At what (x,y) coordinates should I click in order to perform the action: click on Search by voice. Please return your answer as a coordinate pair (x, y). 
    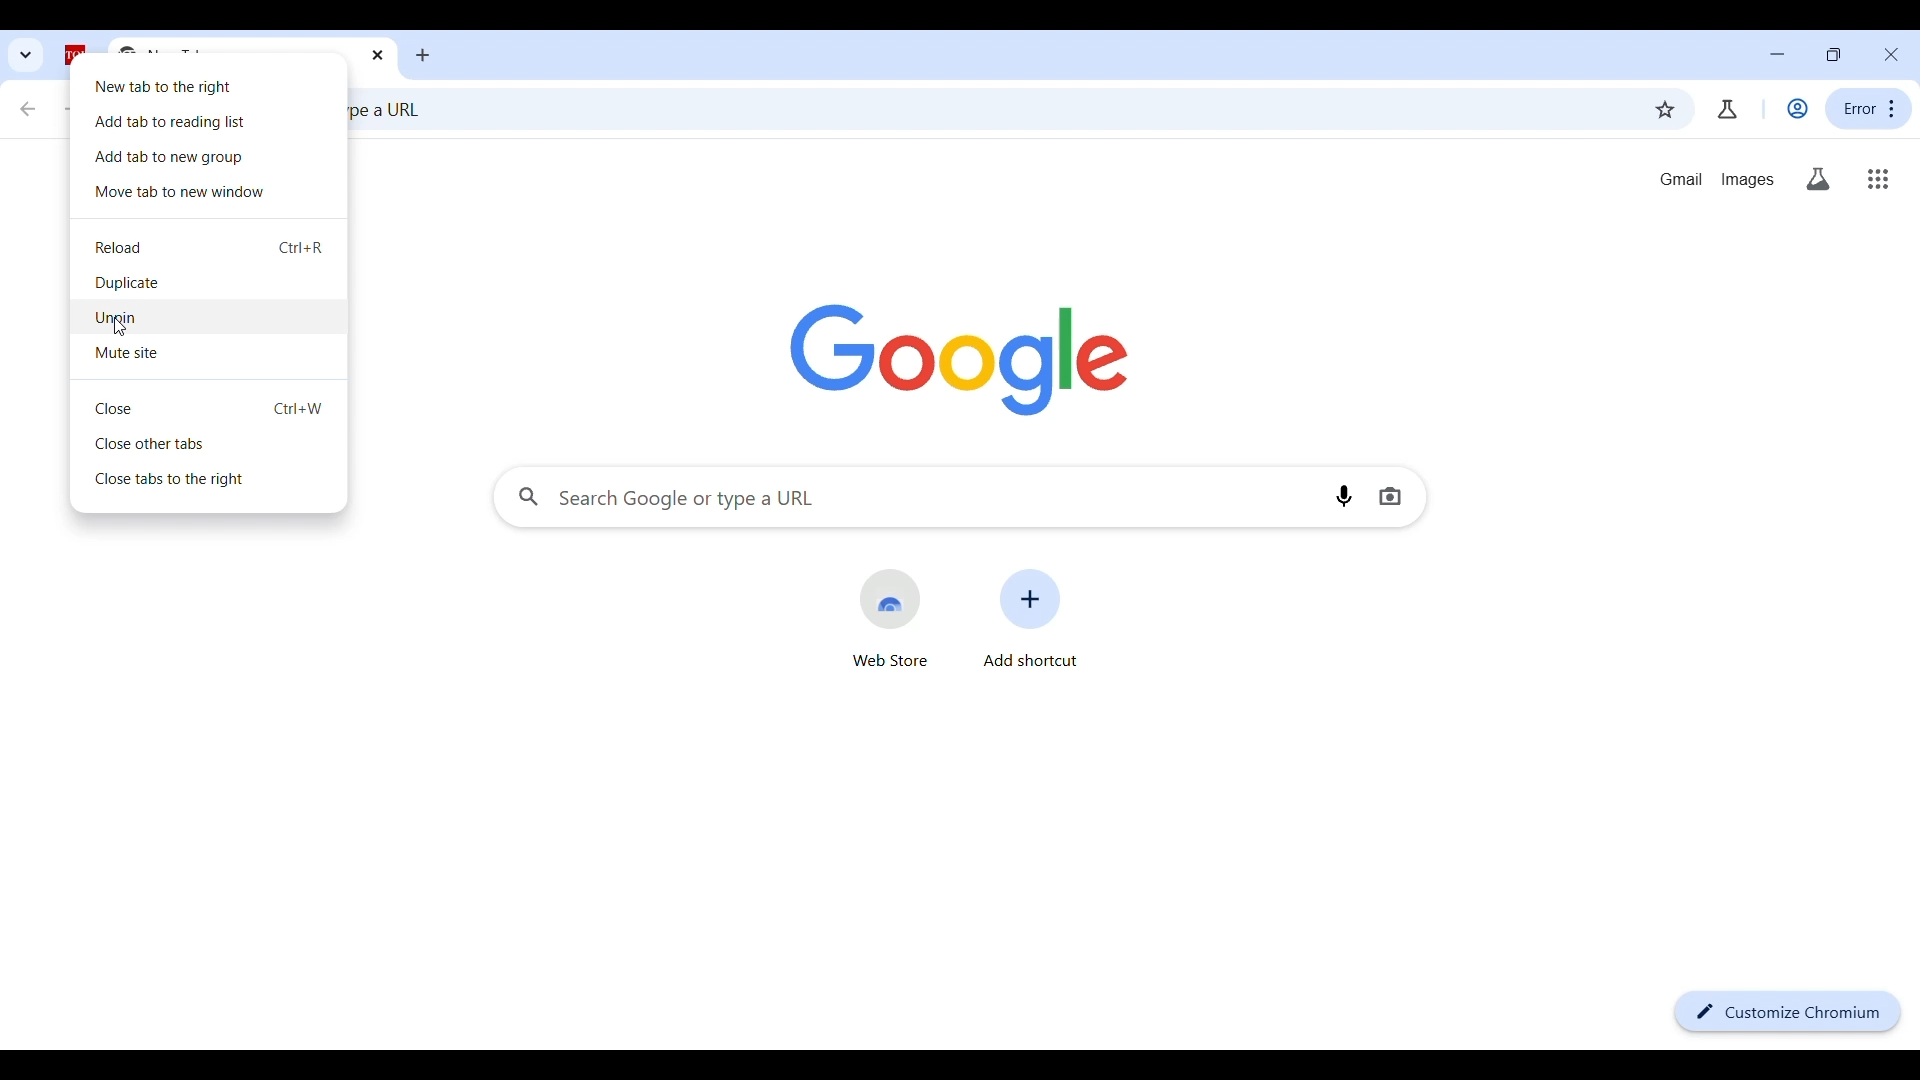
    Looking at the image, I should click on (1344, 496).